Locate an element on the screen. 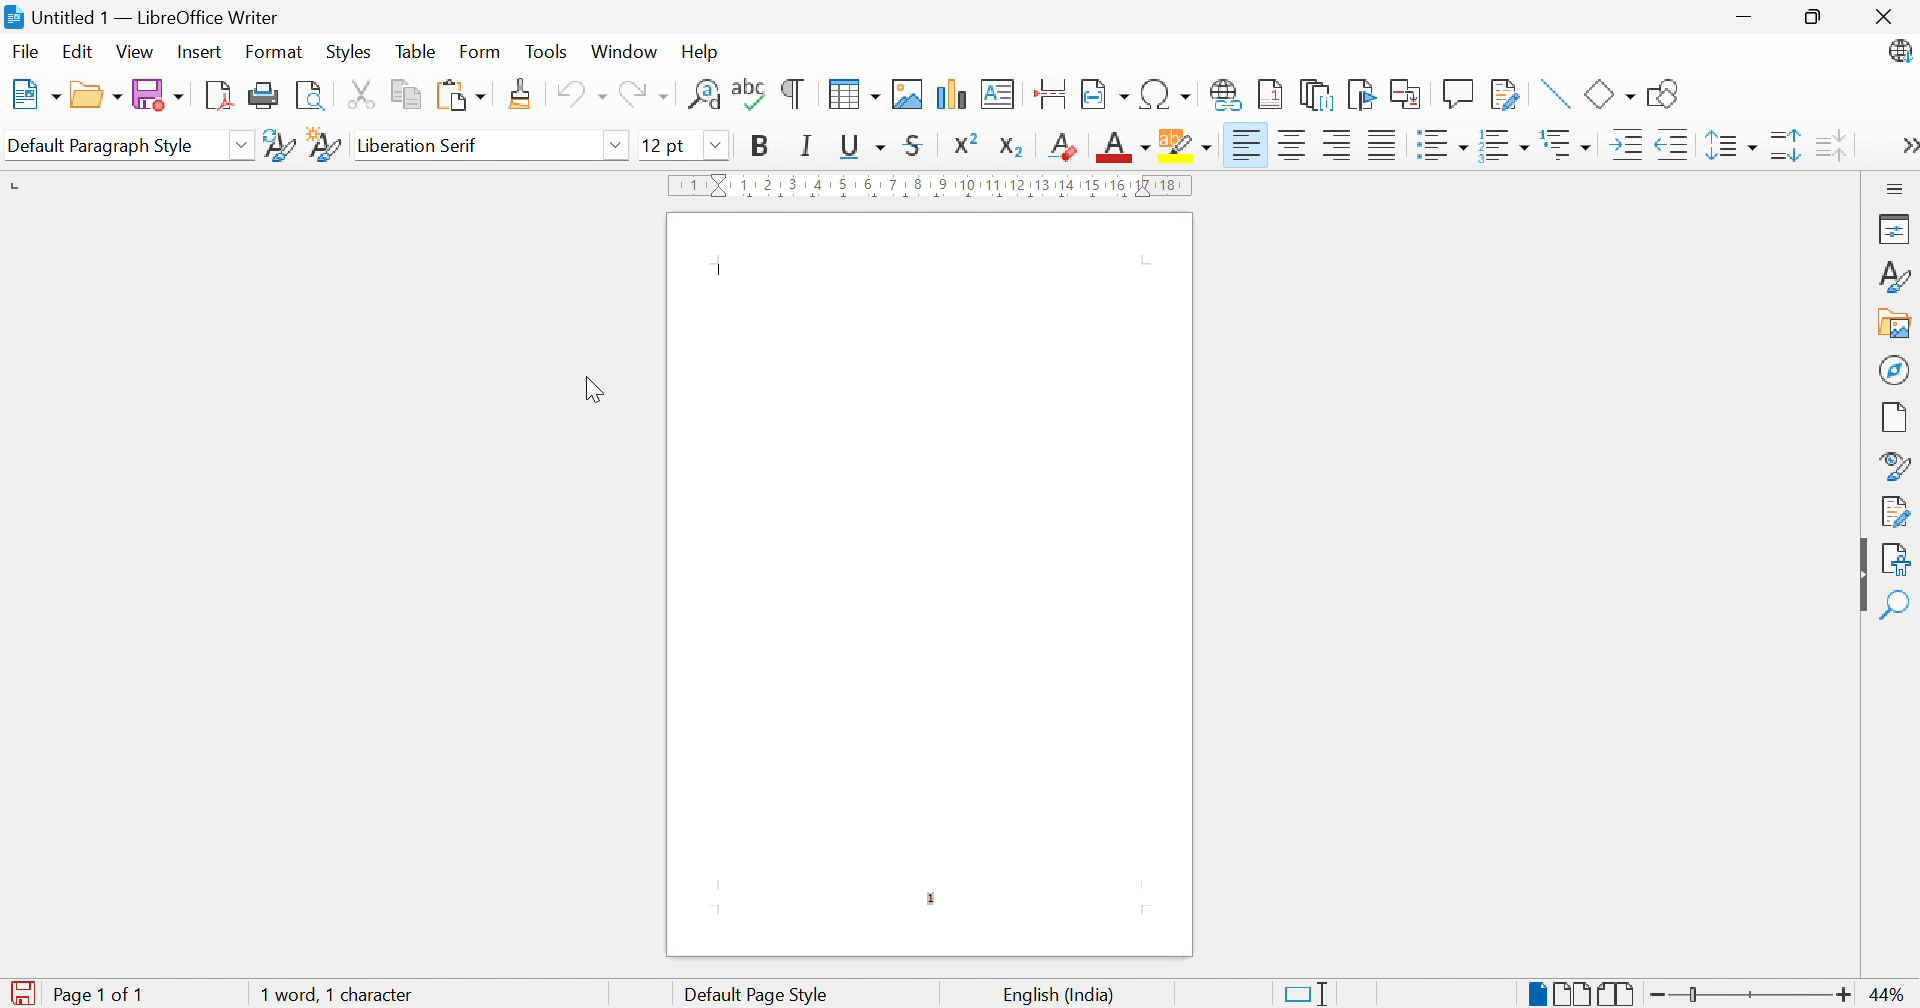 The height and width of the screenshot is (1008, 1920). Clear direct formatting is located at coordinates (1060, 146).